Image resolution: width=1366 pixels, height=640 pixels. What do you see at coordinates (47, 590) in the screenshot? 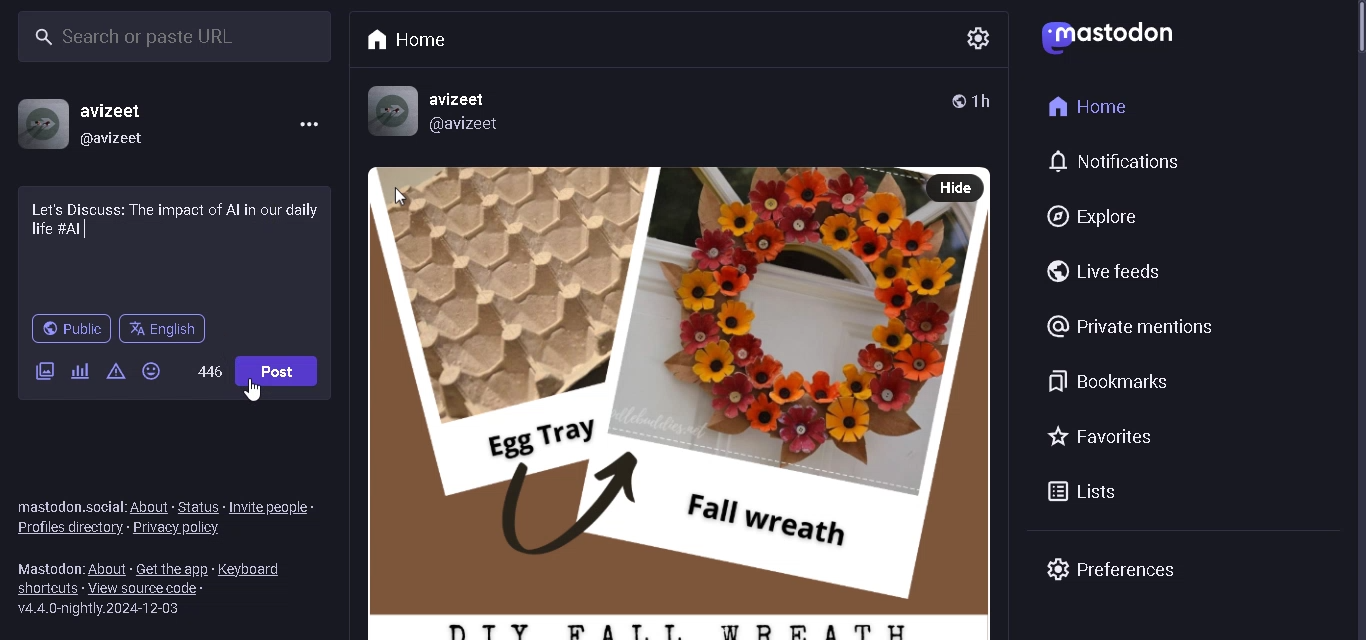
I see `SHORTCUTS` at bounding box center [47, 590].